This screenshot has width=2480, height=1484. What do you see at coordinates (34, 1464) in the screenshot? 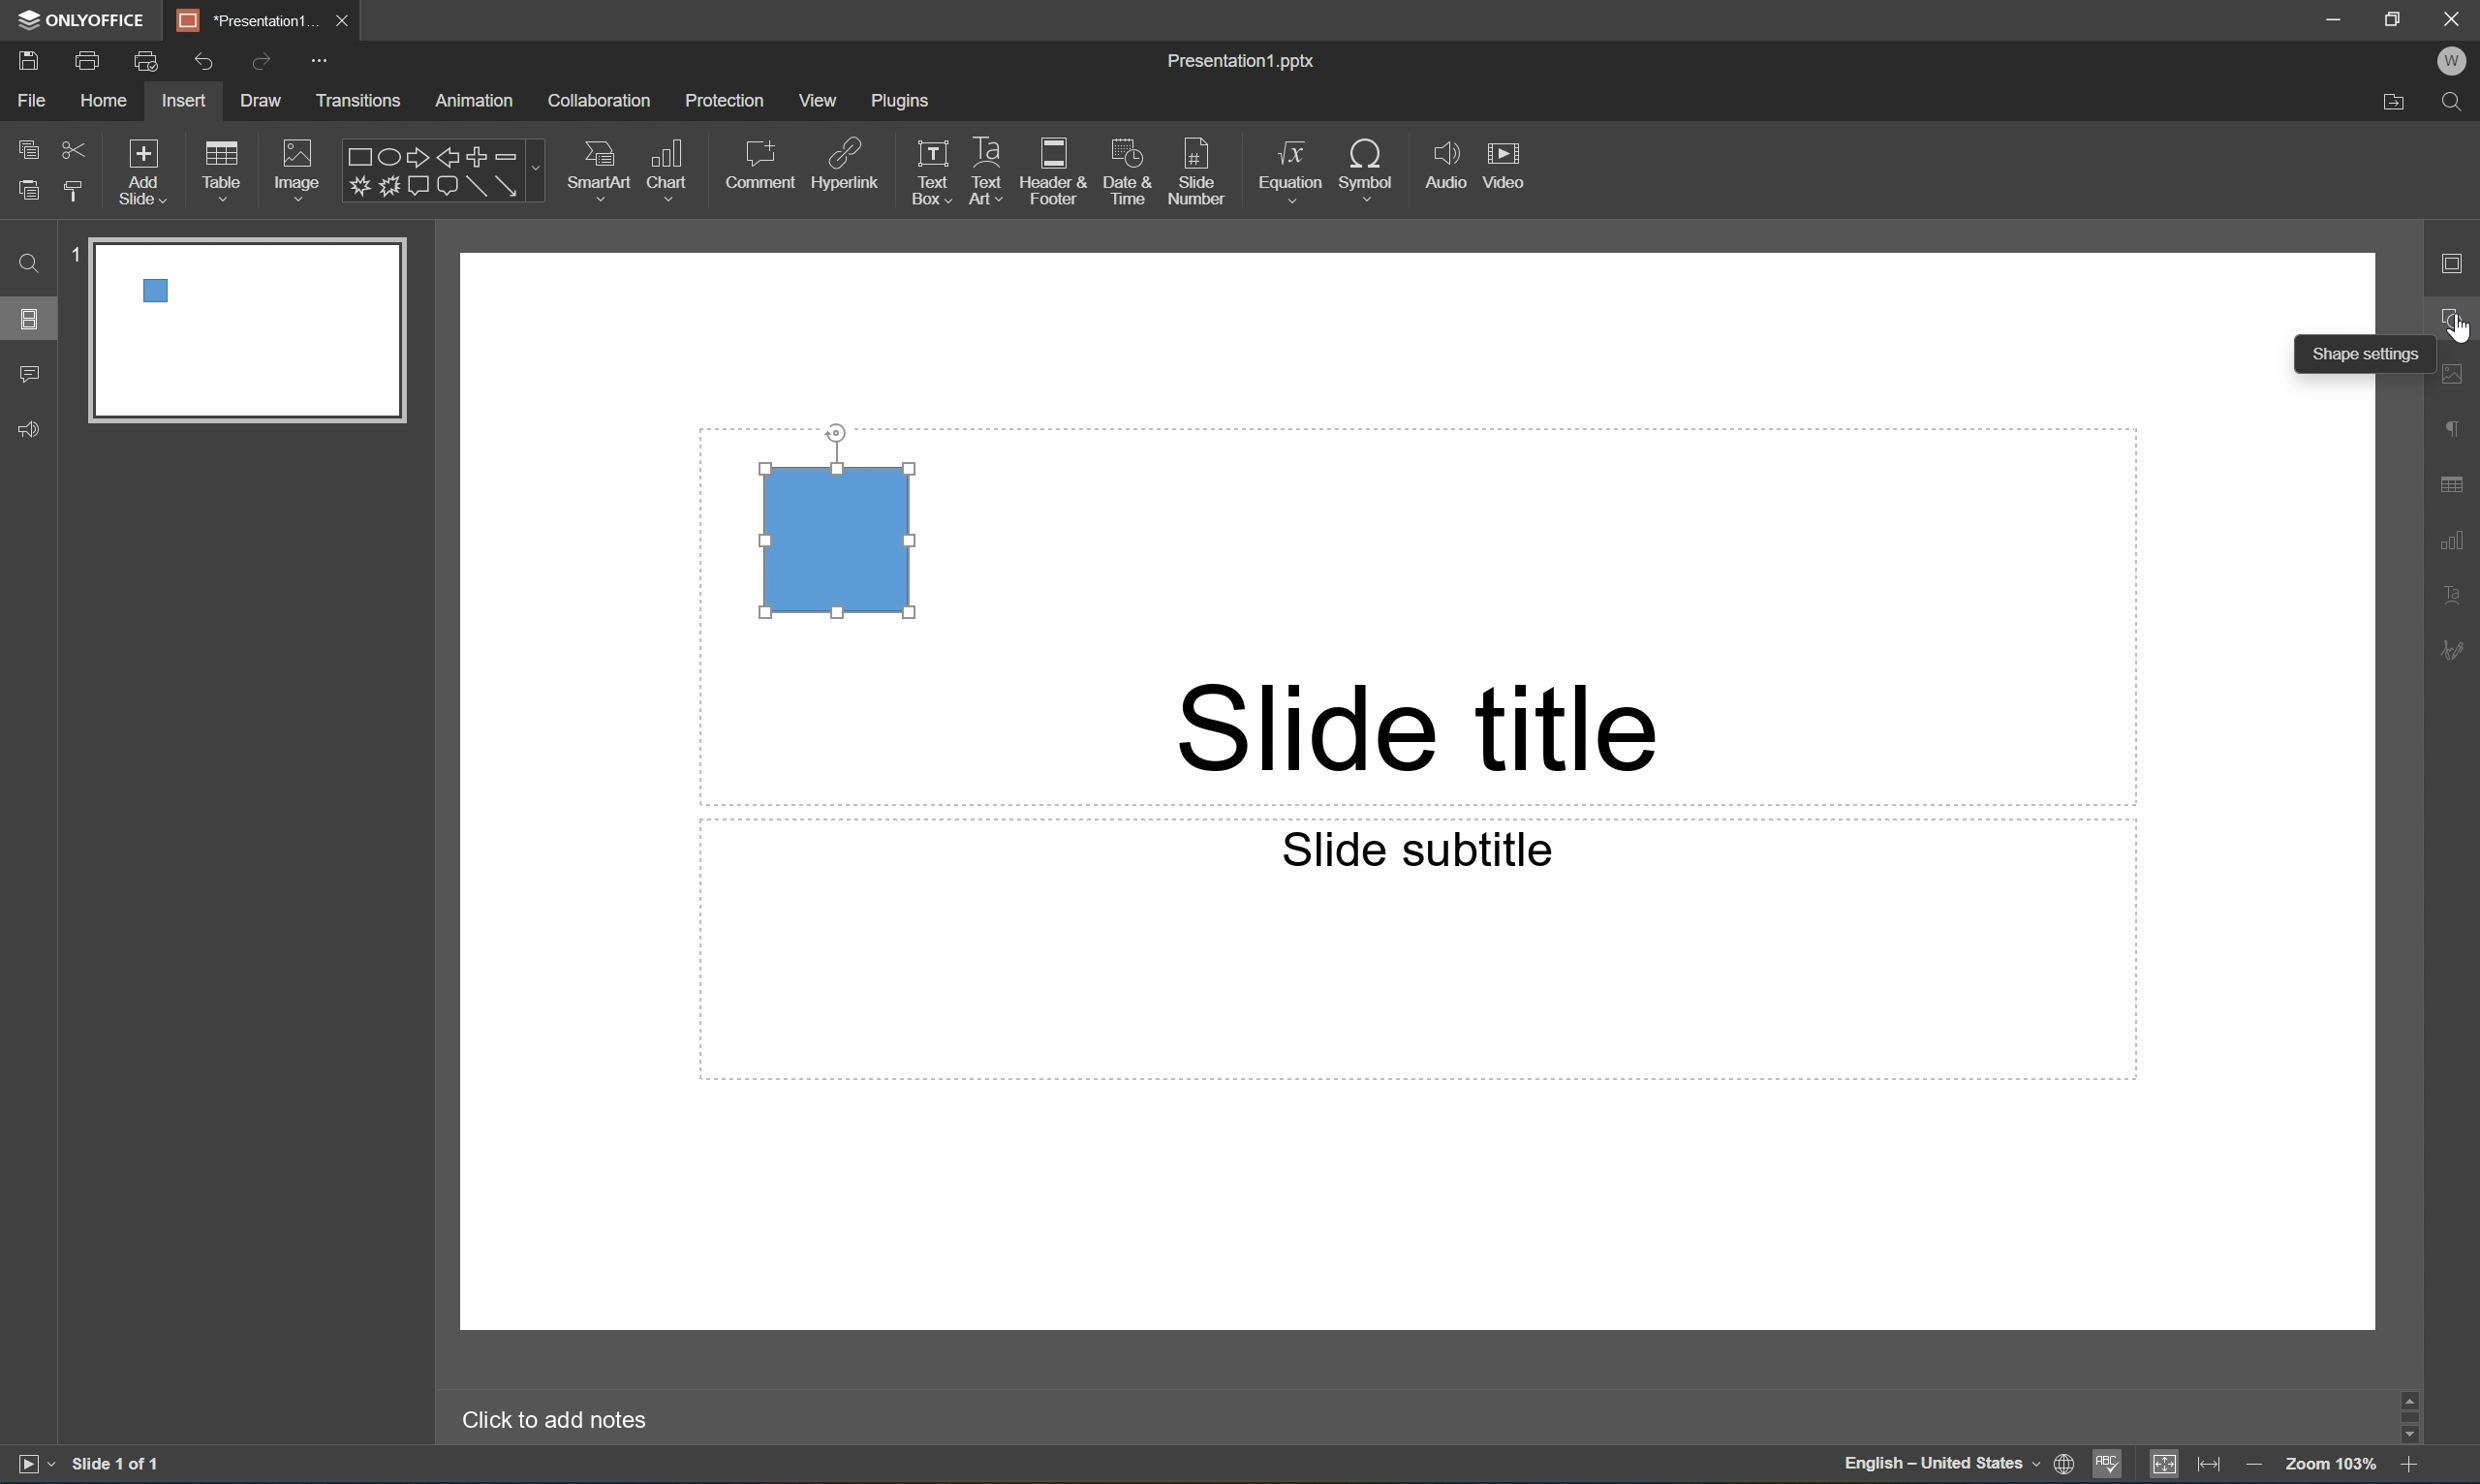
I see `Start slideshow` at bounding box center [34, 1464].